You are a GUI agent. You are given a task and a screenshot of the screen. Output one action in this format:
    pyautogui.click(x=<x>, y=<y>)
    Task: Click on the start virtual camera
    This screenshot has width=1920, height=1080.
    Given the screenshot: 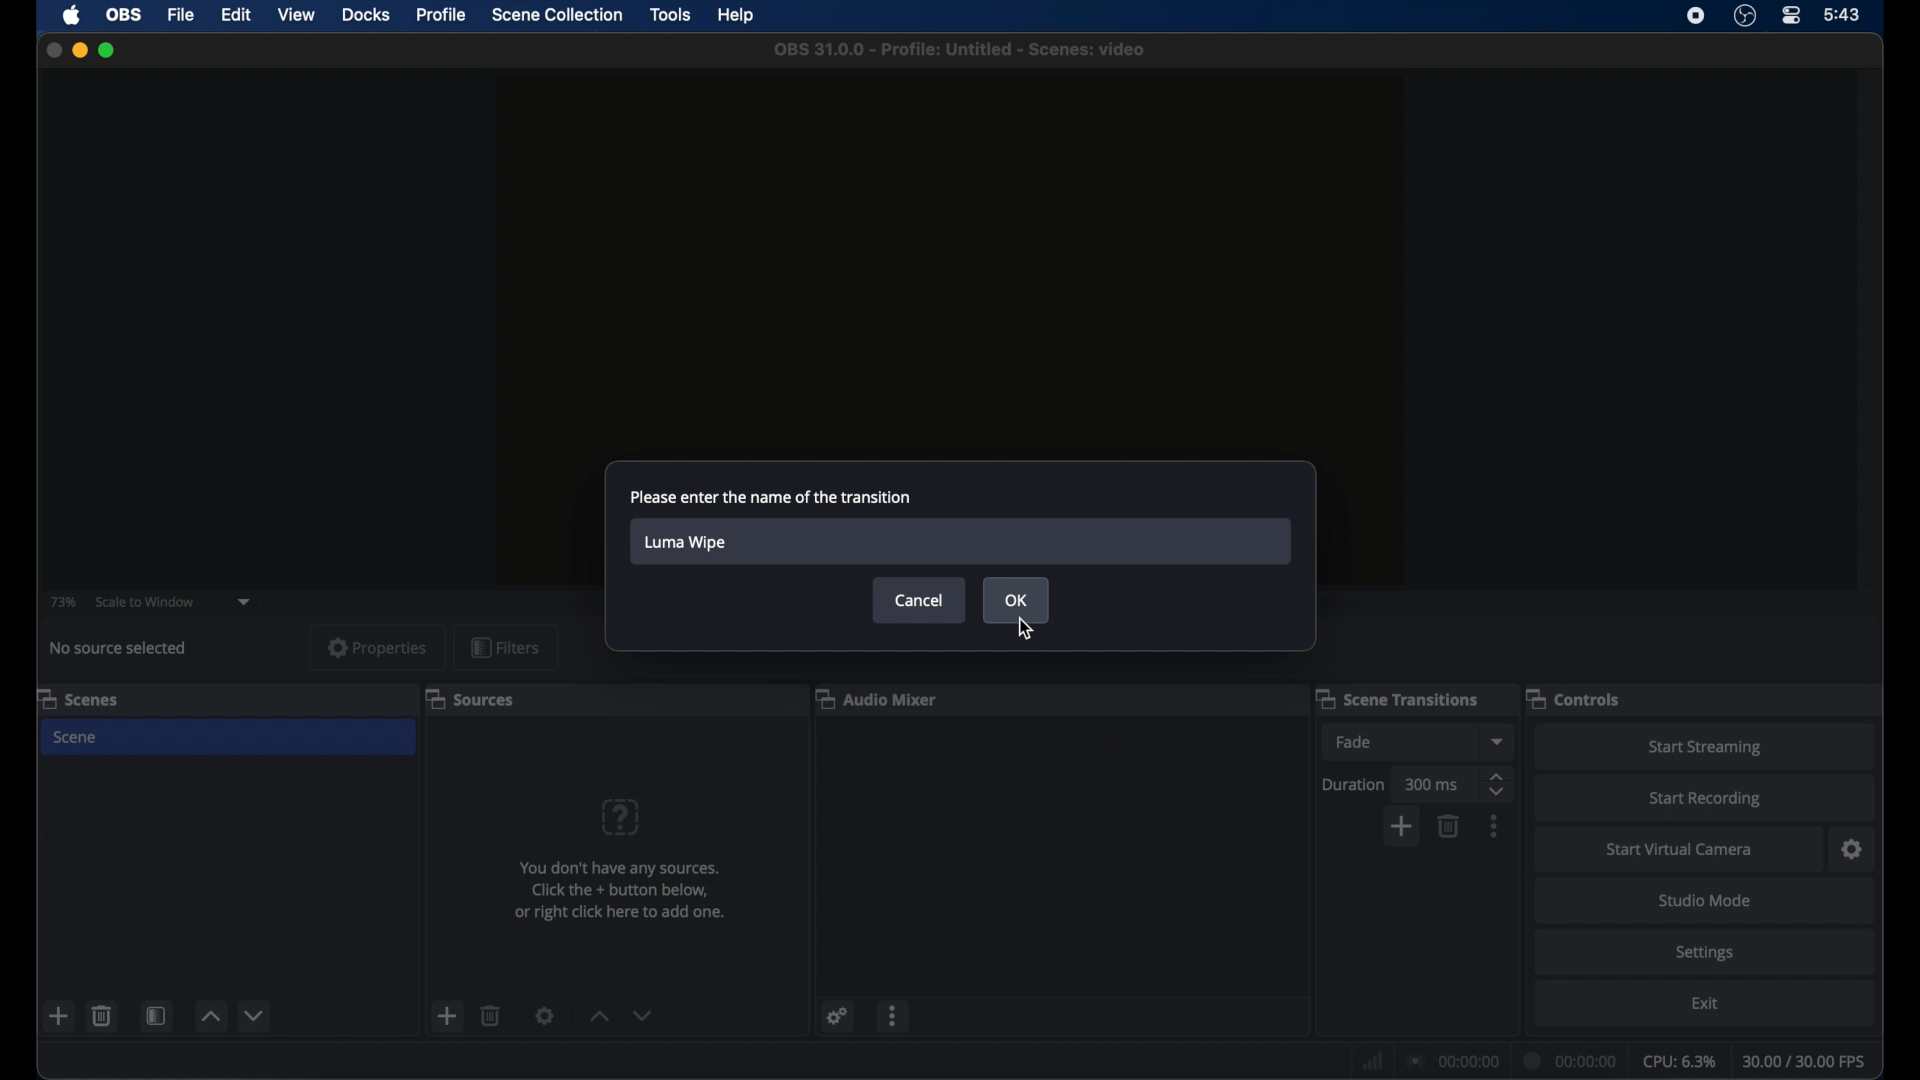 What is the action you would take?
    pyautogui.click(x=1679, y=849)
    